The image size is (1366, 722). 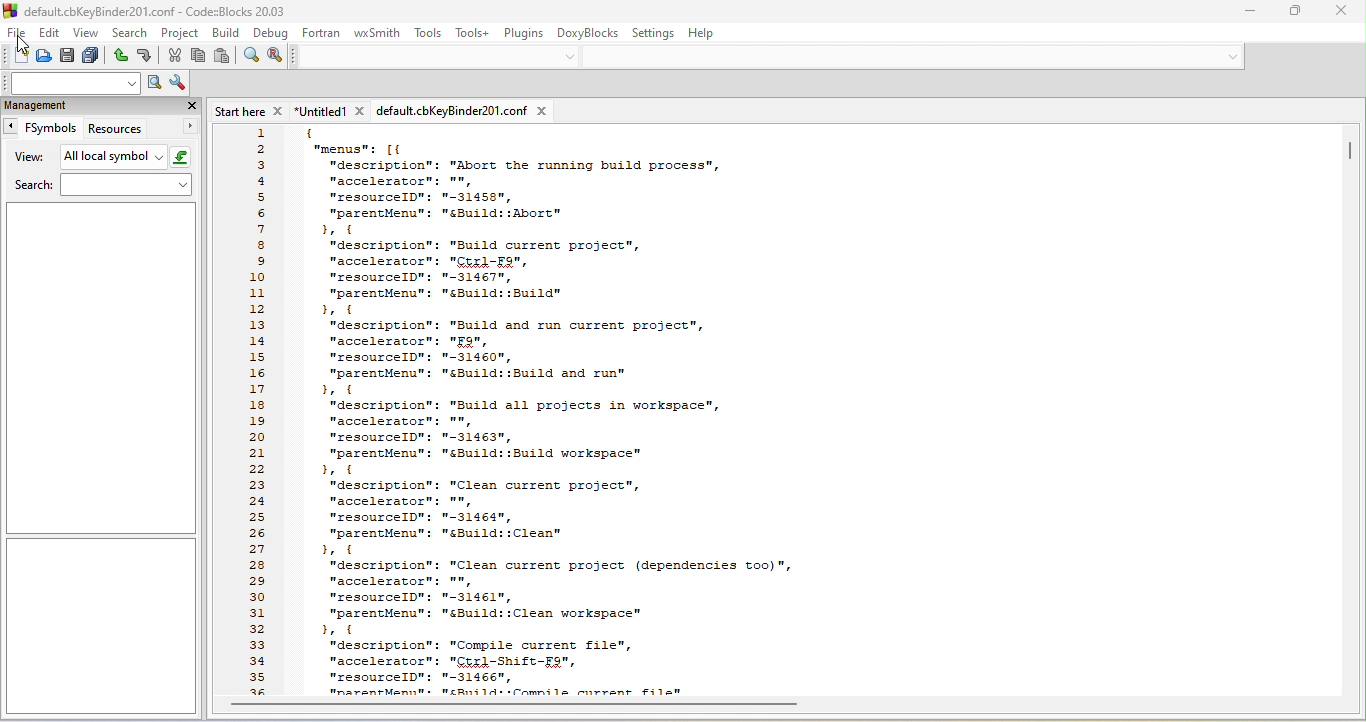 I want to click on find, so click(x=251, y=56).